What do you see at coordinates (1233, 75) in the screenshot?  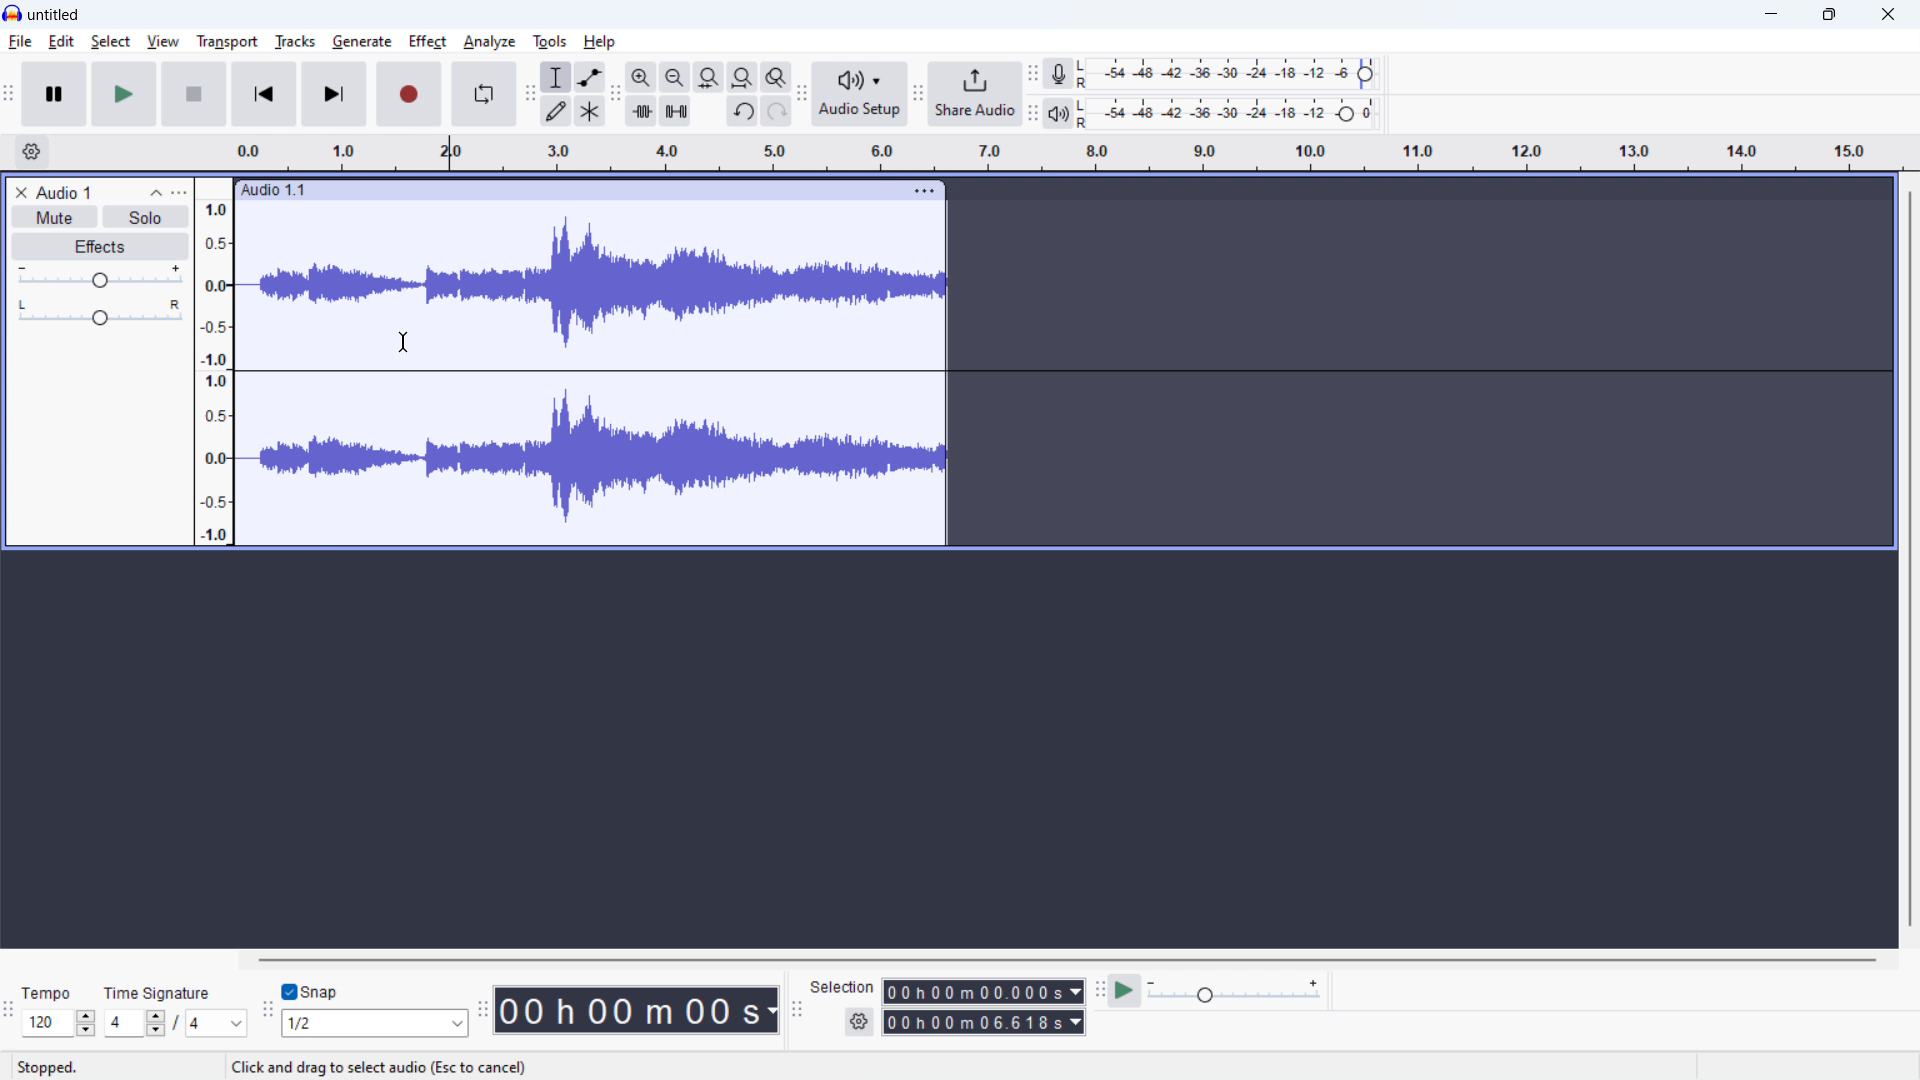 I see `recording level` at bounding box center [1233, 75].